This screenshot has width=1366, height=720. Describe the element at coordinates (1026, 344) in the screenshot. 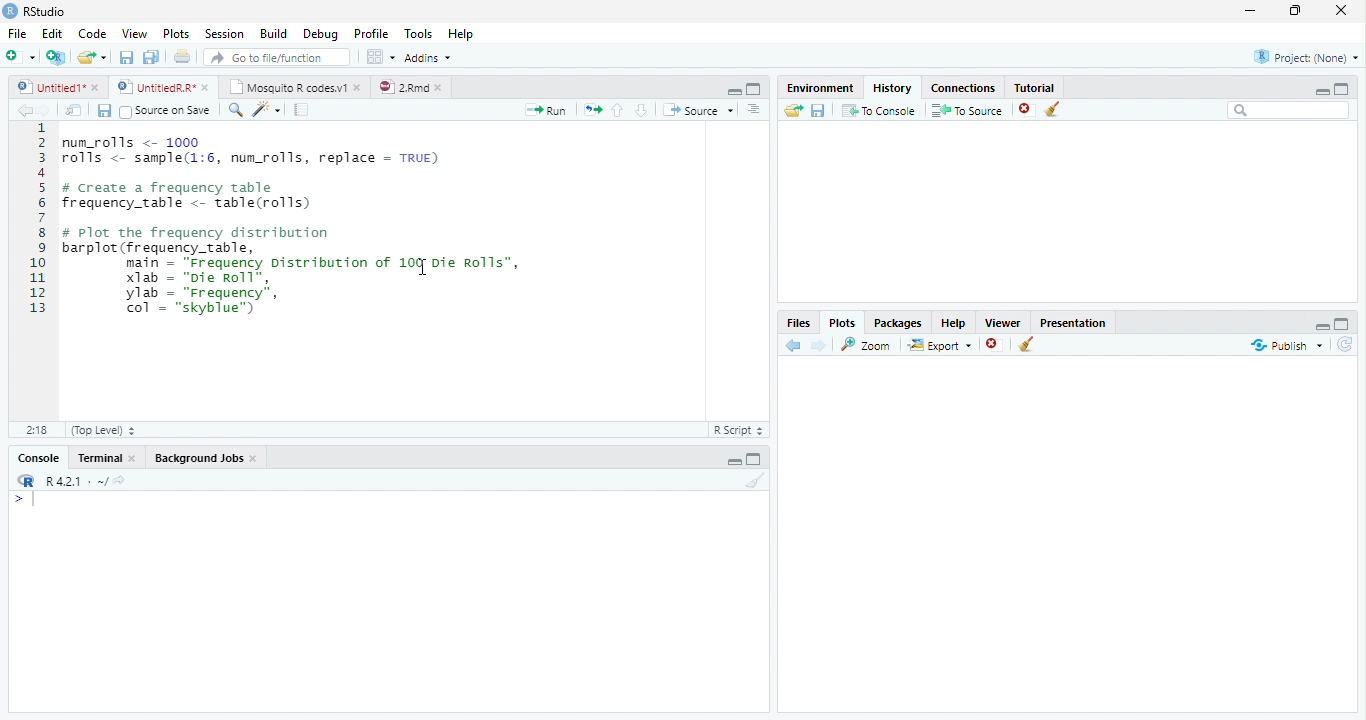

I see `Clear` at that location.